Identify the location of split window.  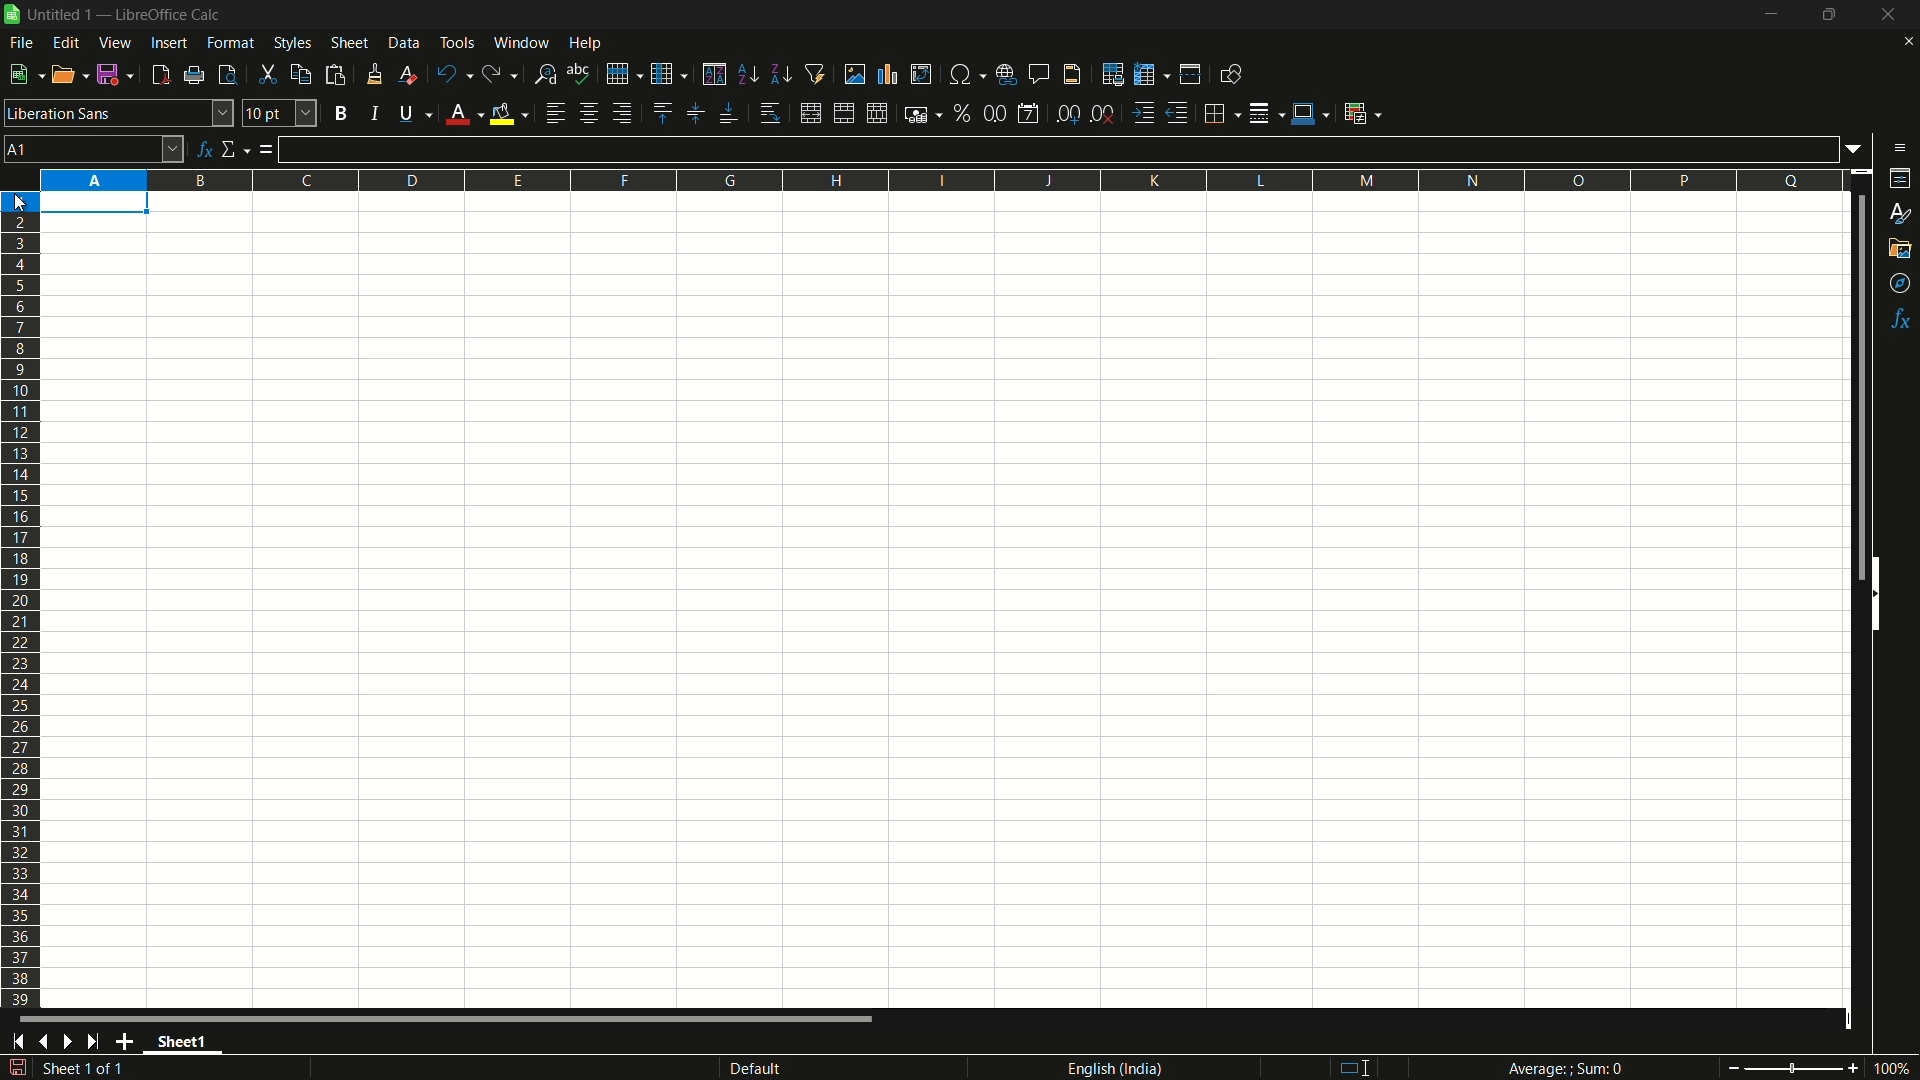
(1190, 75).